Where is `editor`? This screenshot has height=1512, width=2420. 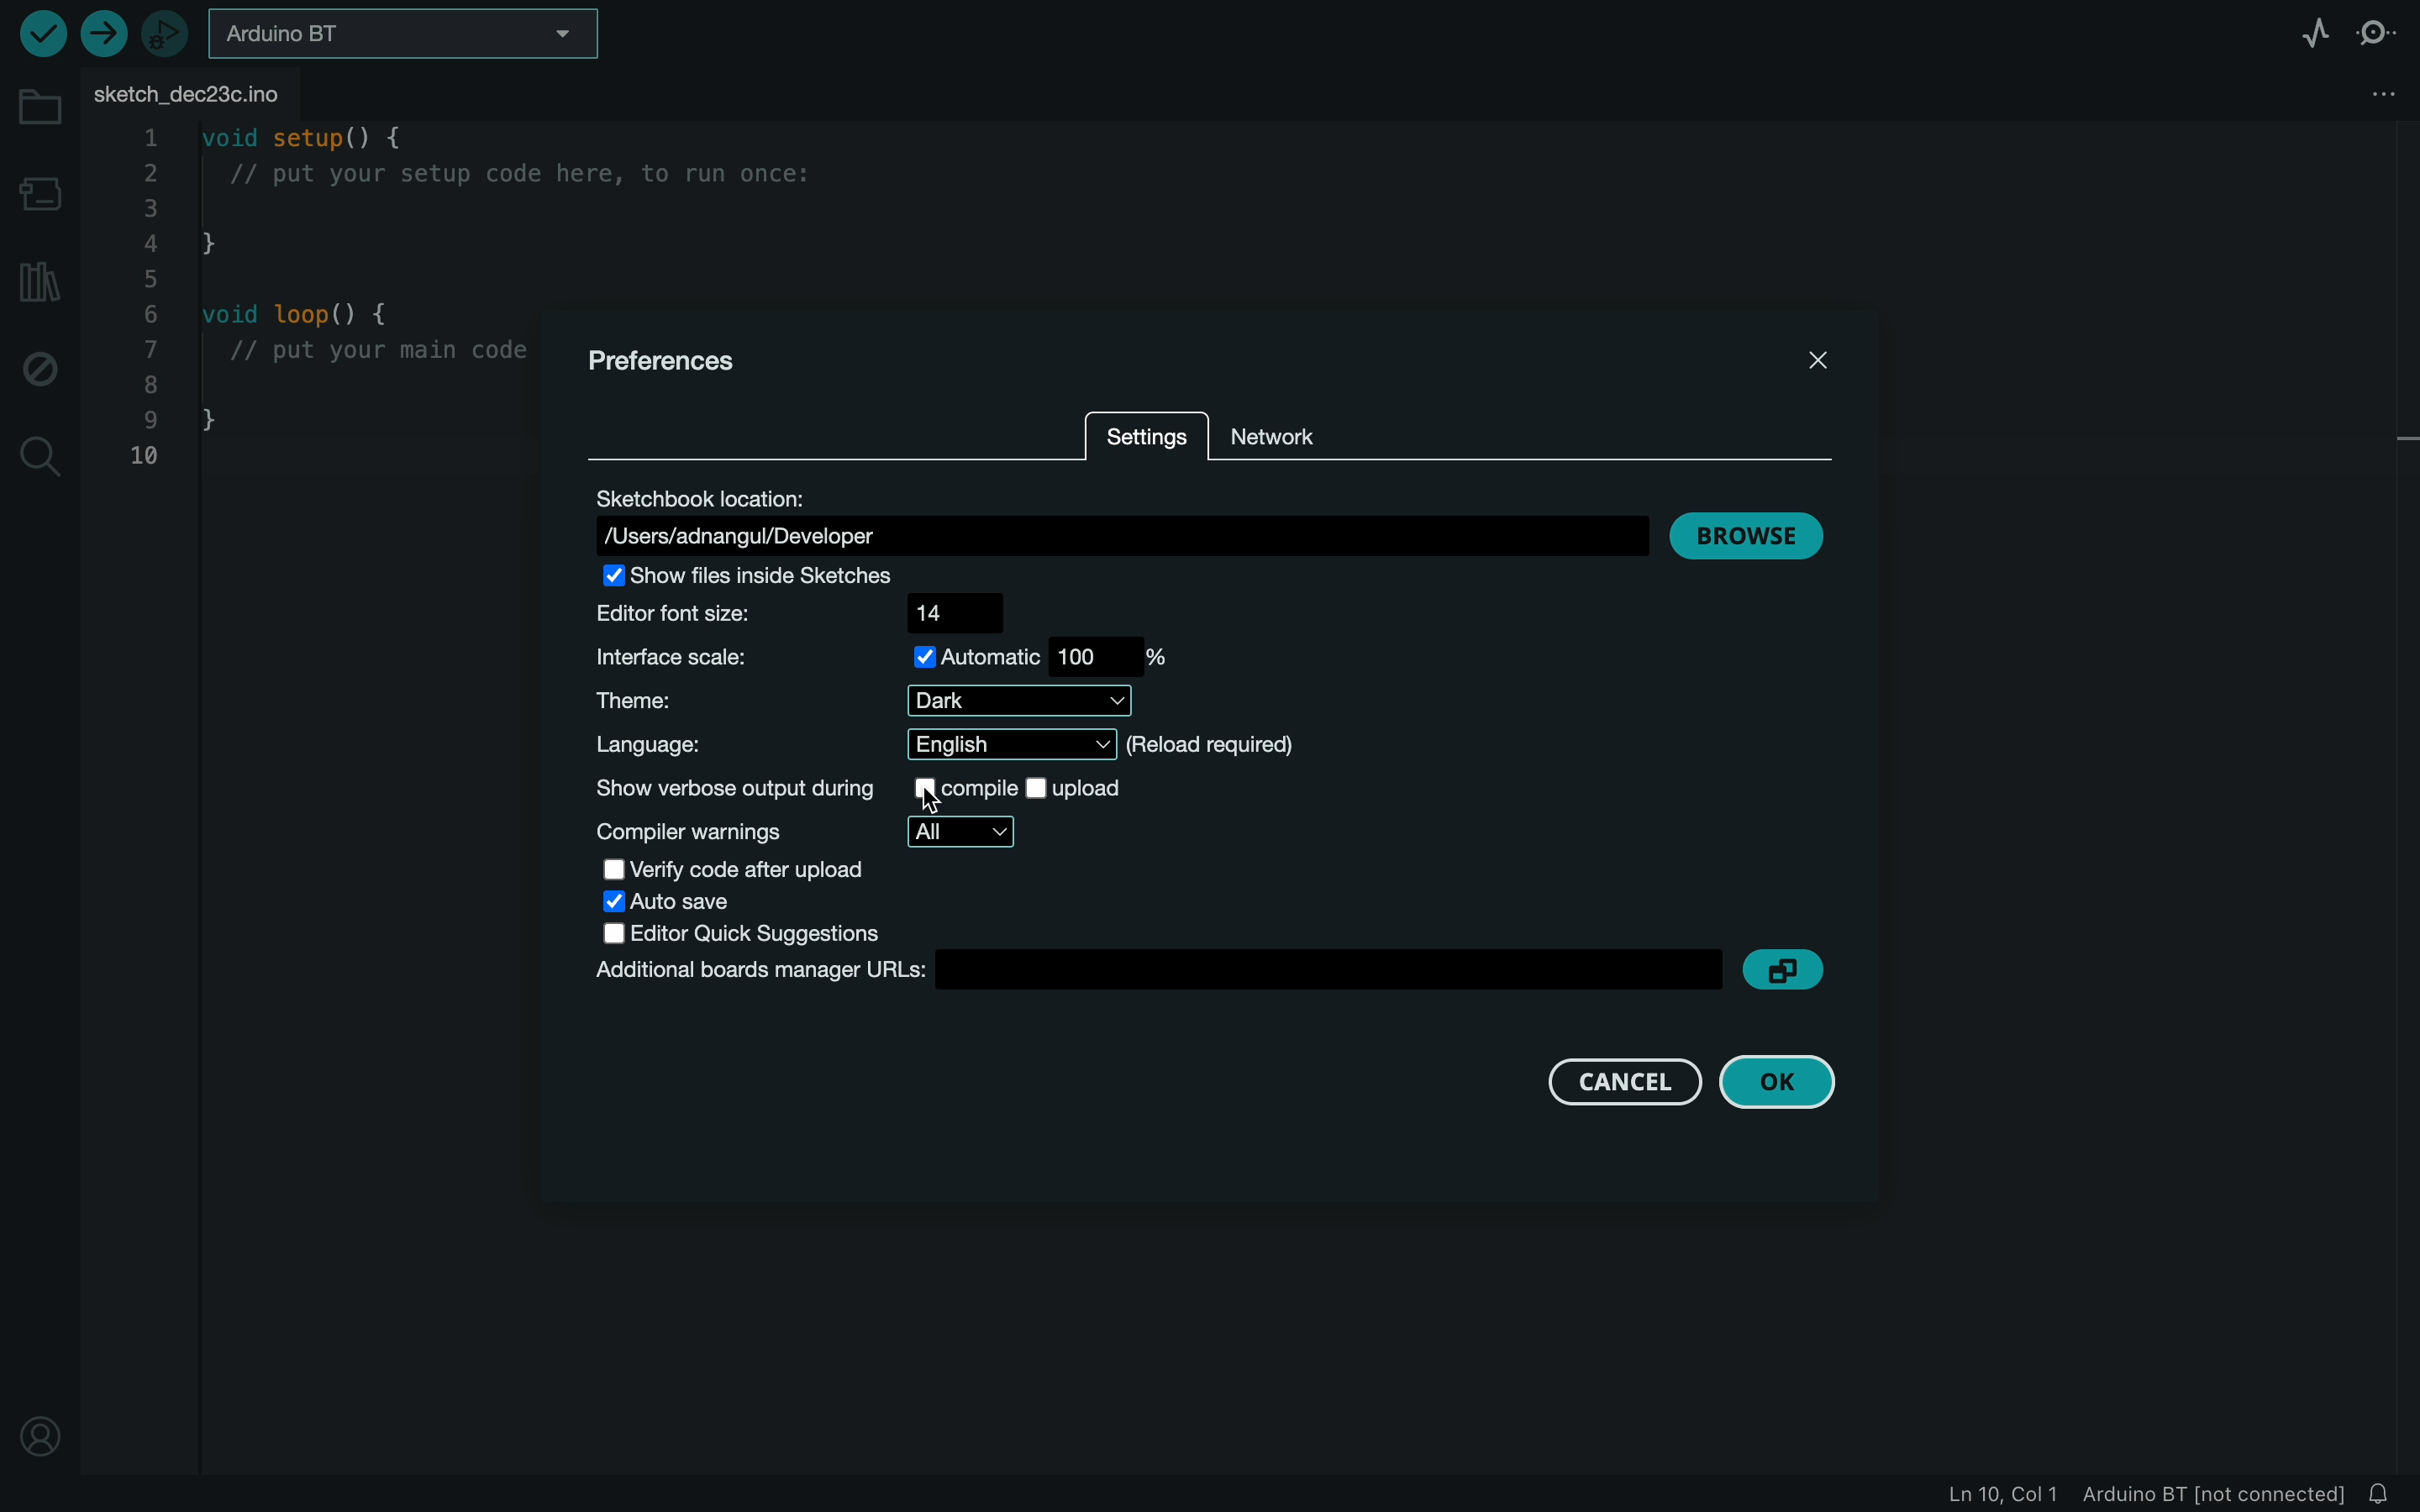 editor is located at coordinates (772, 935).